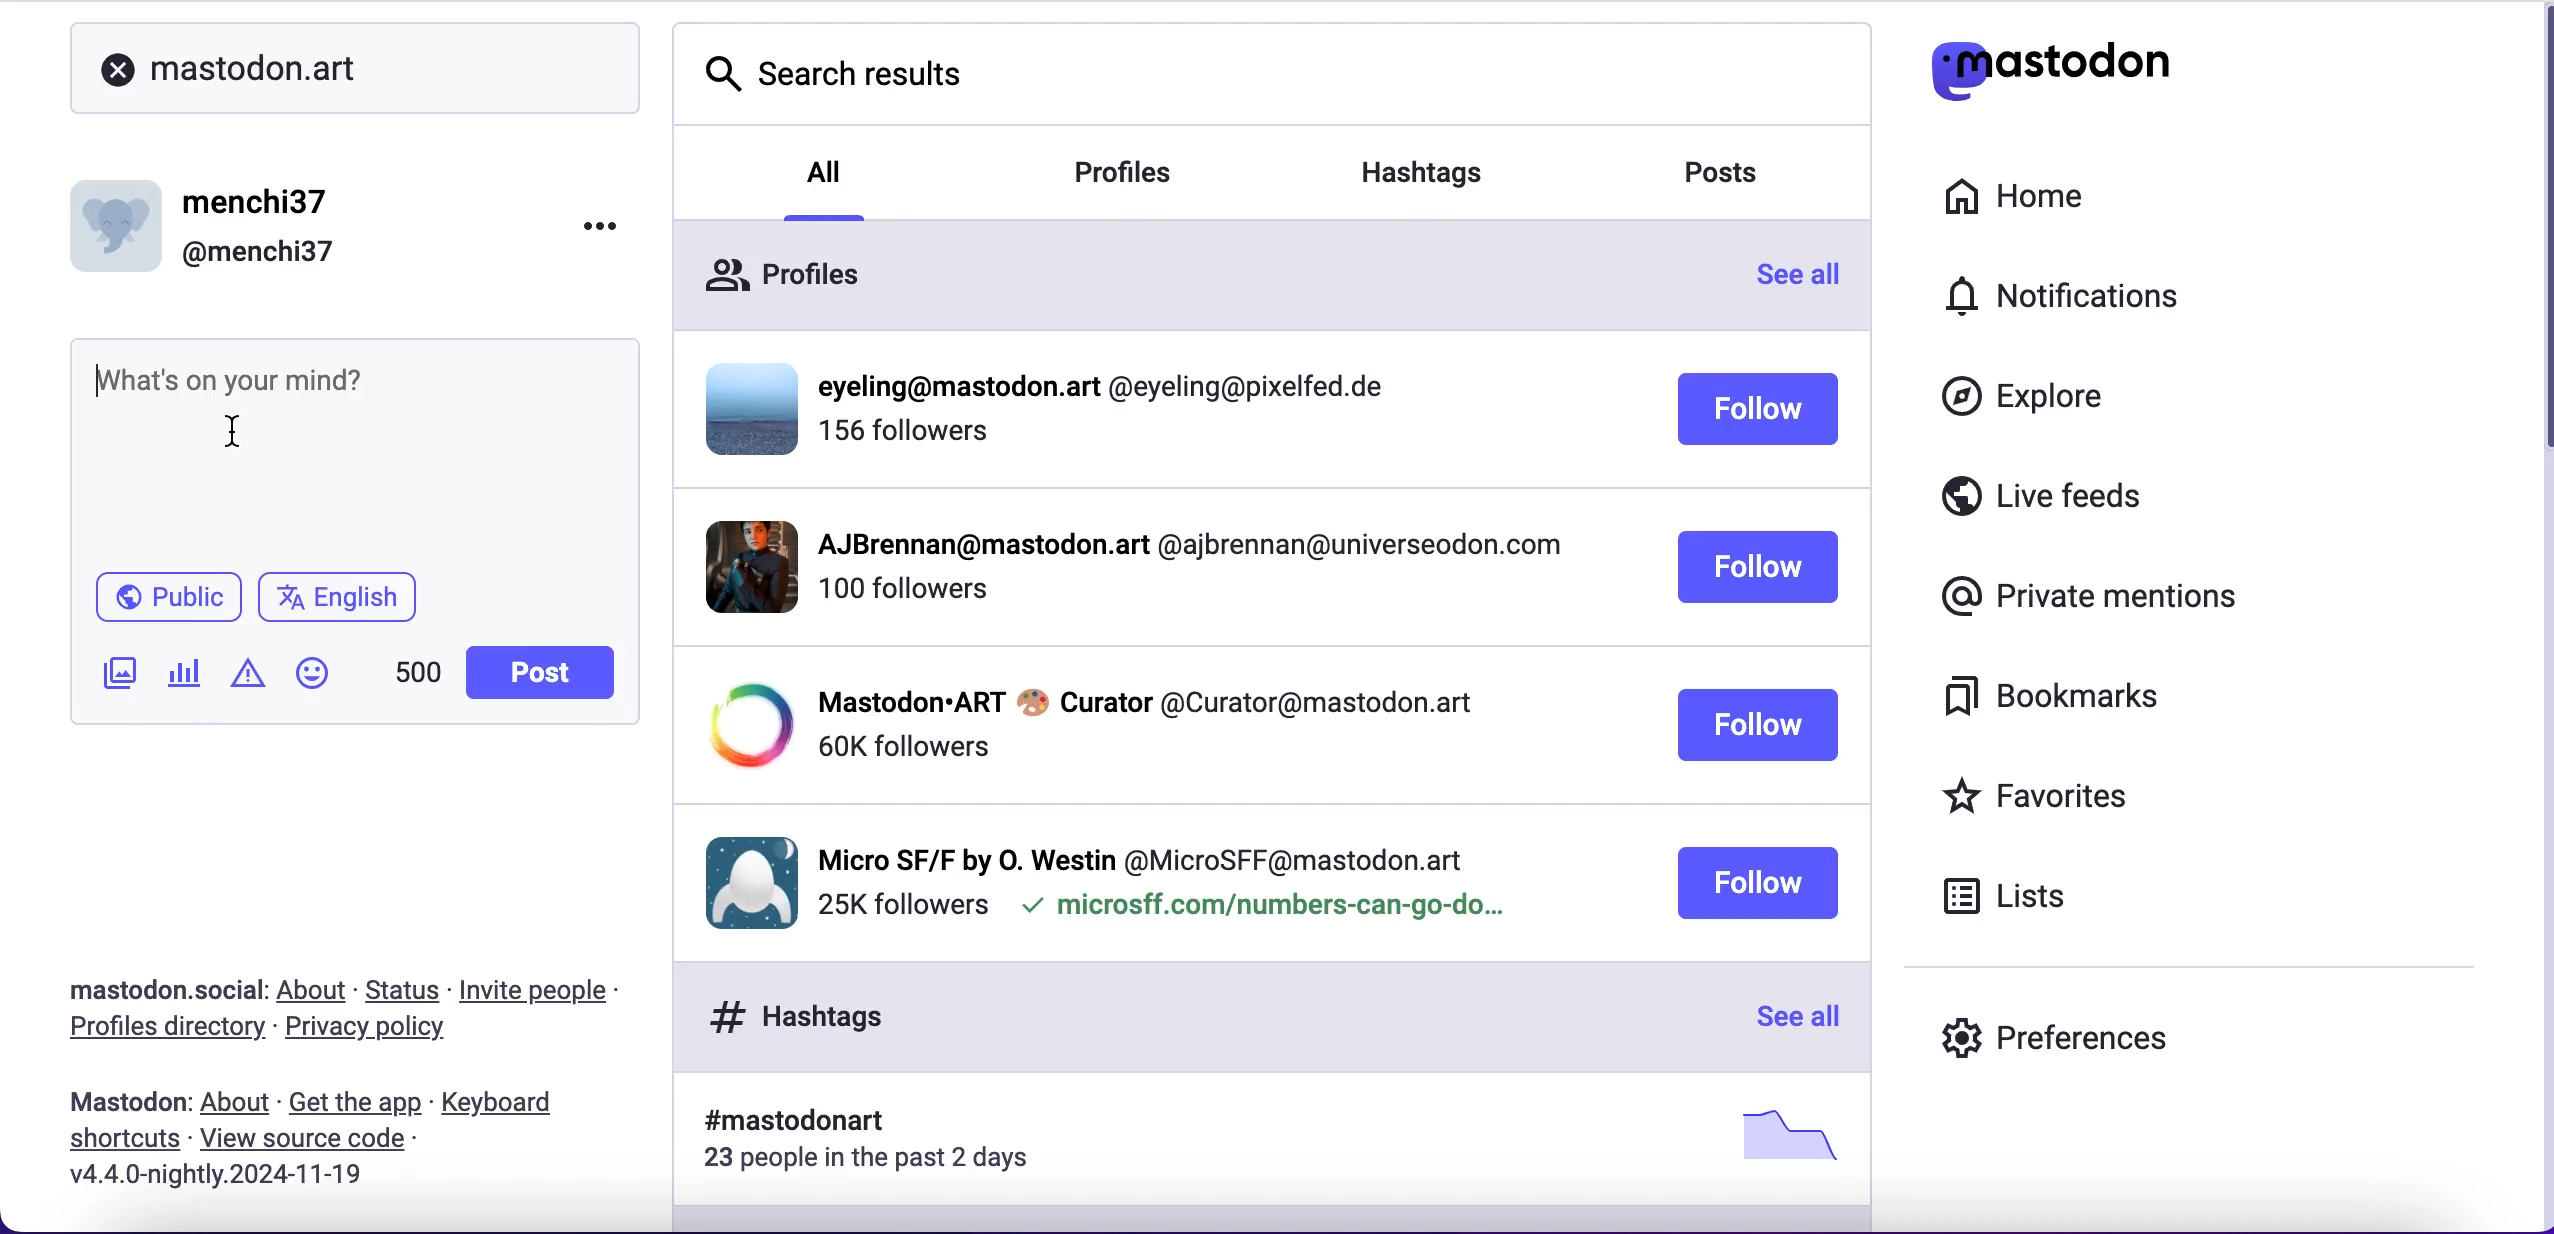 The height and width of the screenshot is (1234, 2554). What do you see at coordinates (744, 406) in the screenshot?
I see `display picture` at bounding box center [744, 406].